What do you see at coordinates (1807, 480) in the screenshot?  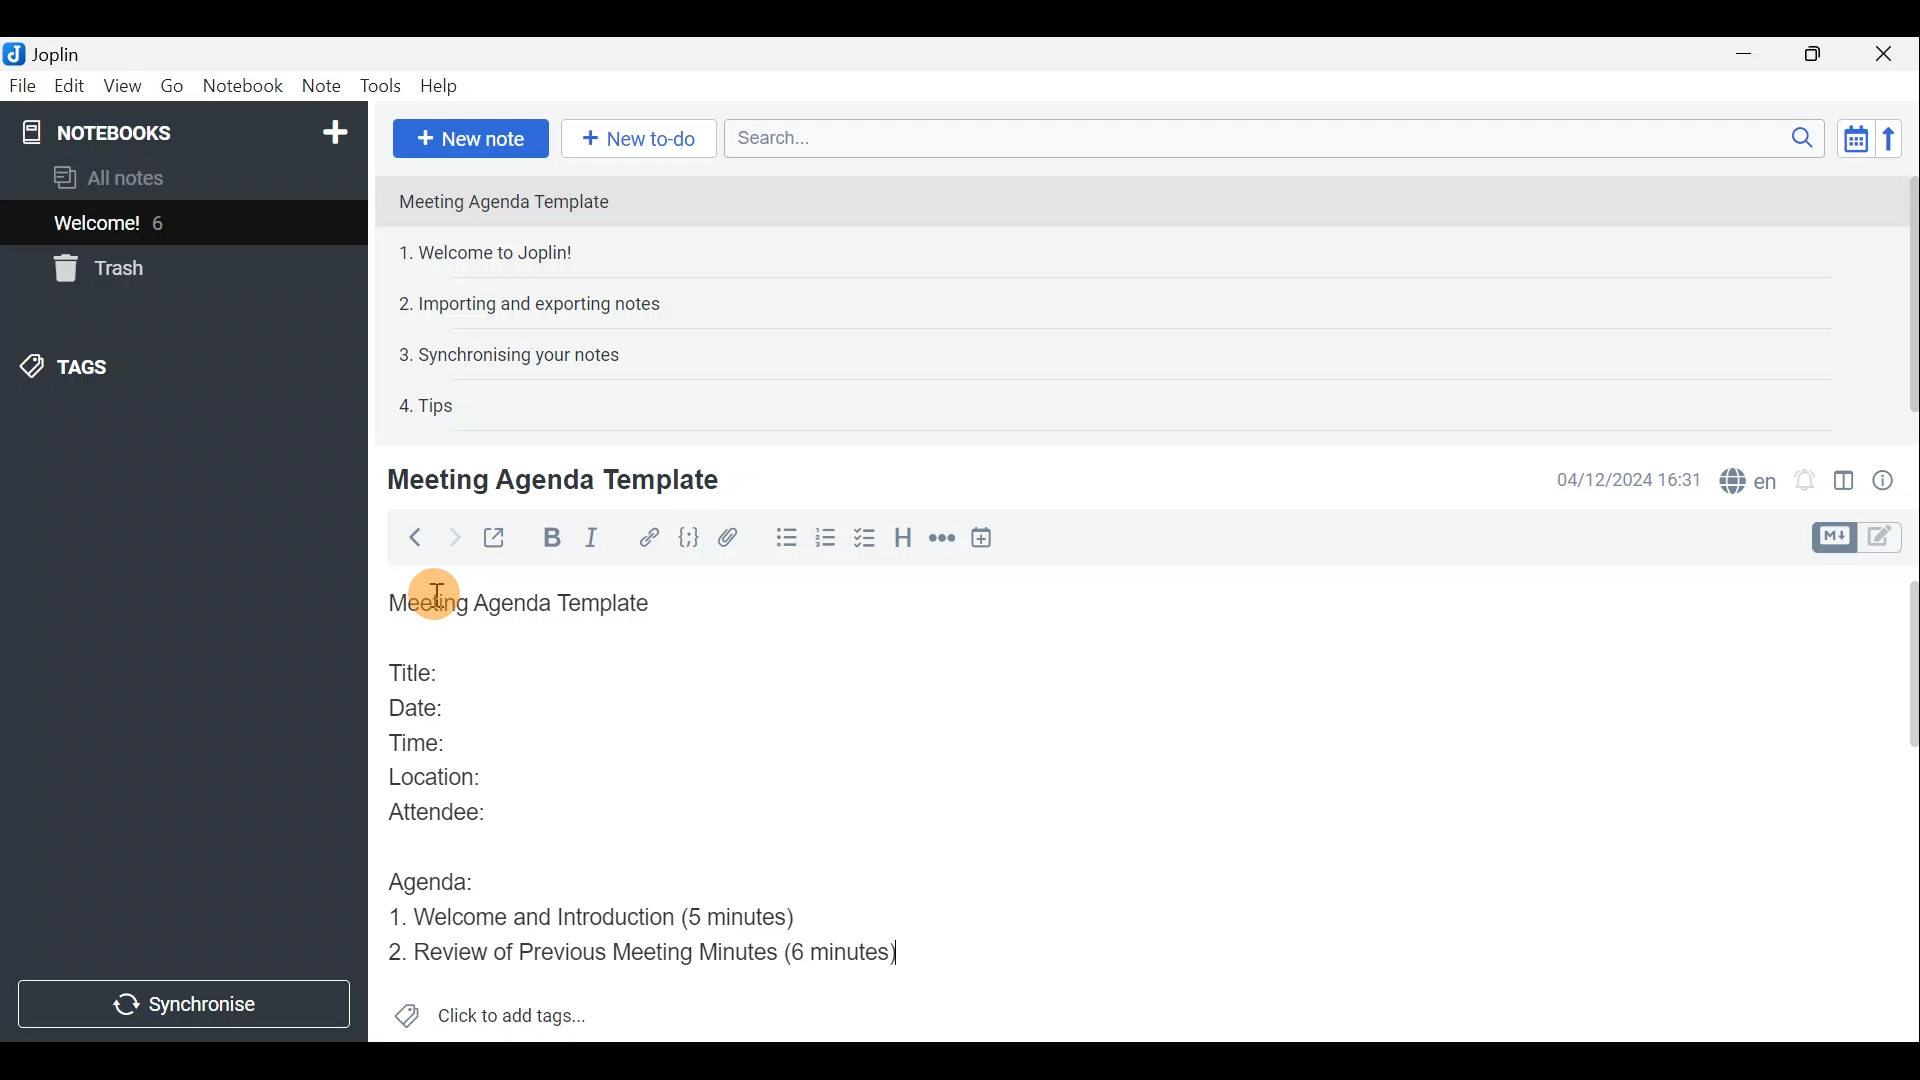 I see `Set alarm` at bounding box center [1807, 480].